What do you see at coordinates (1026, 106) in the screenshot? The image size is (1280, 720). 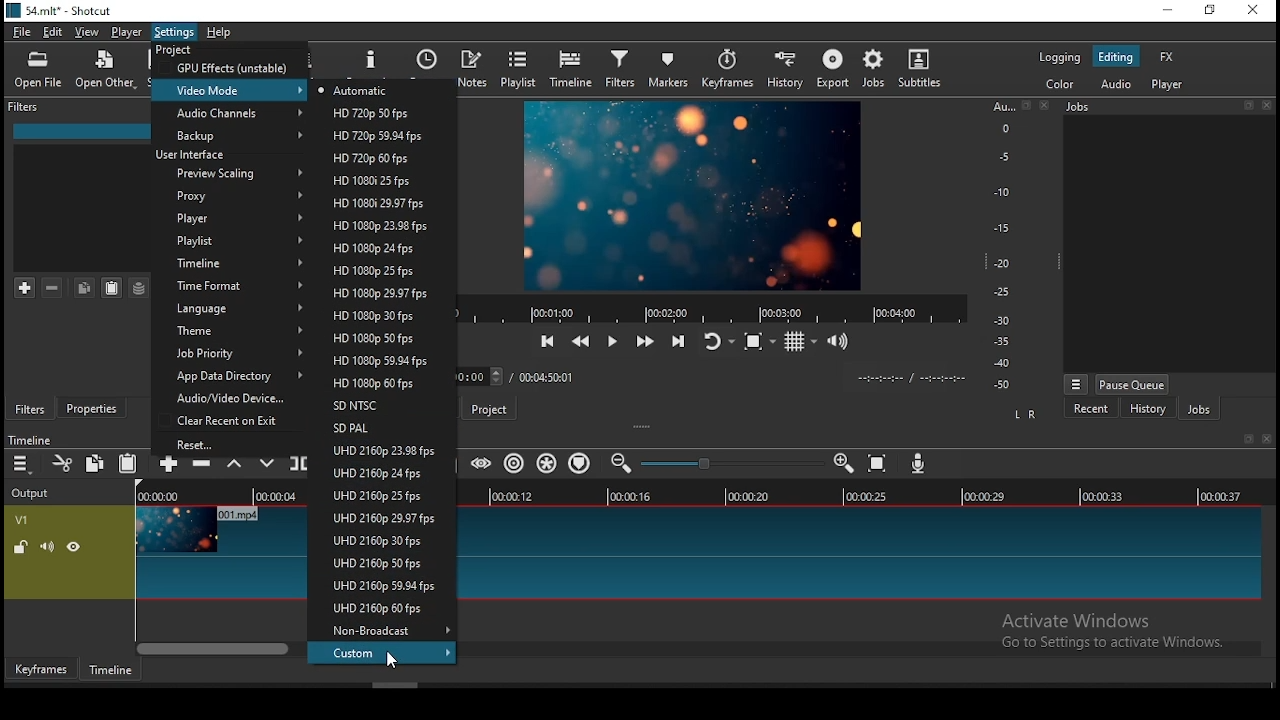 I see `restore` at bounding box center [1026, 106].